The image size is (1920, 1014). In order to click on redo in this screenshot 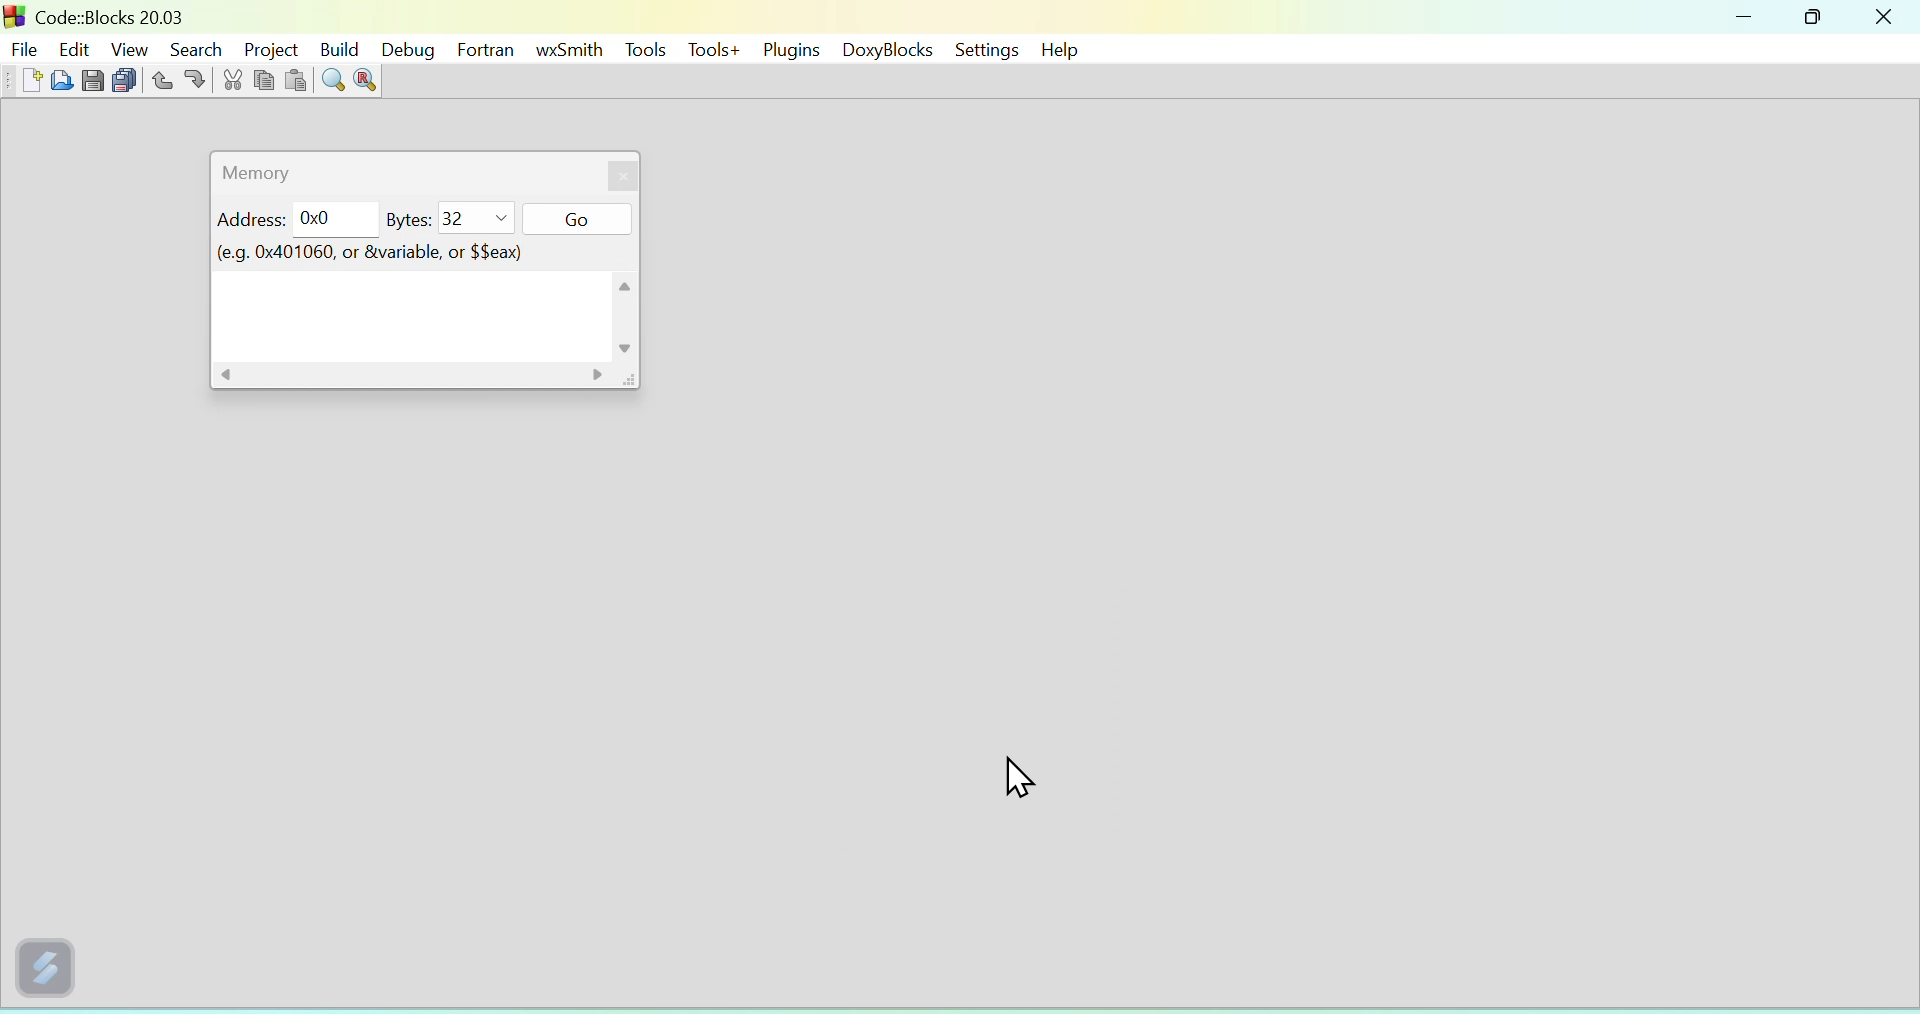, I will do `click(196, 81)`.